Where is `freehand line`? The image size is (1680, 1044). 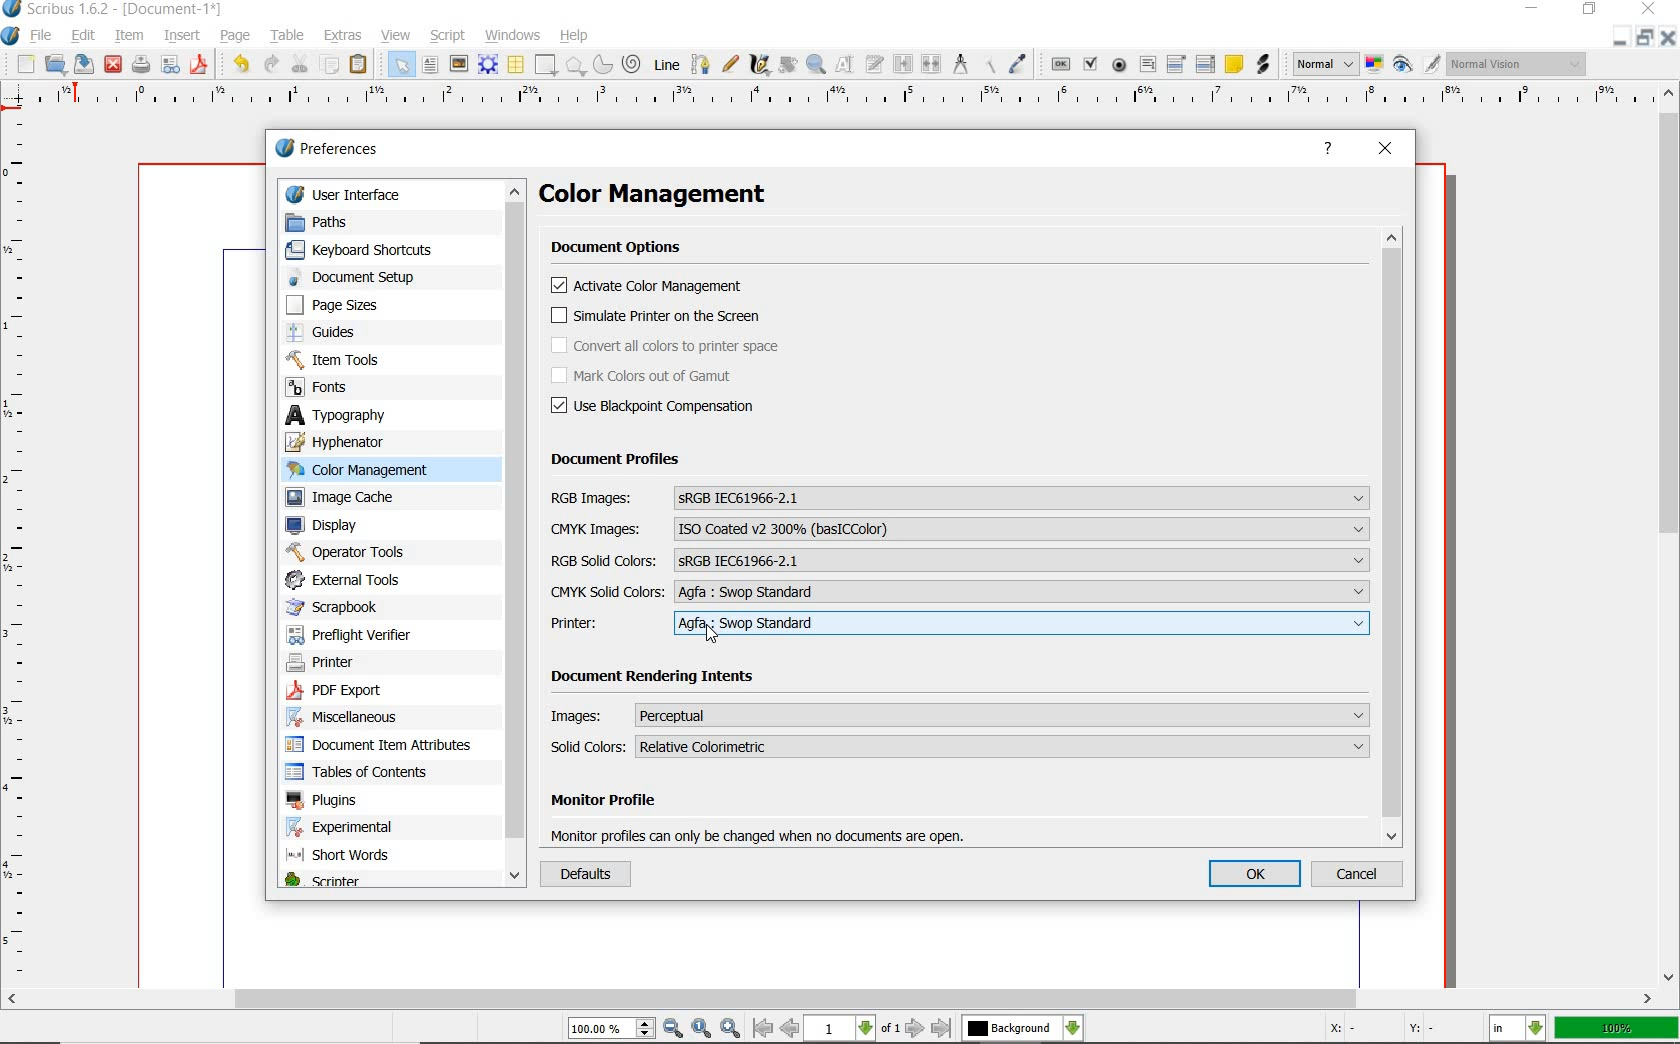
freehand line is located at coordinates (727, 63).